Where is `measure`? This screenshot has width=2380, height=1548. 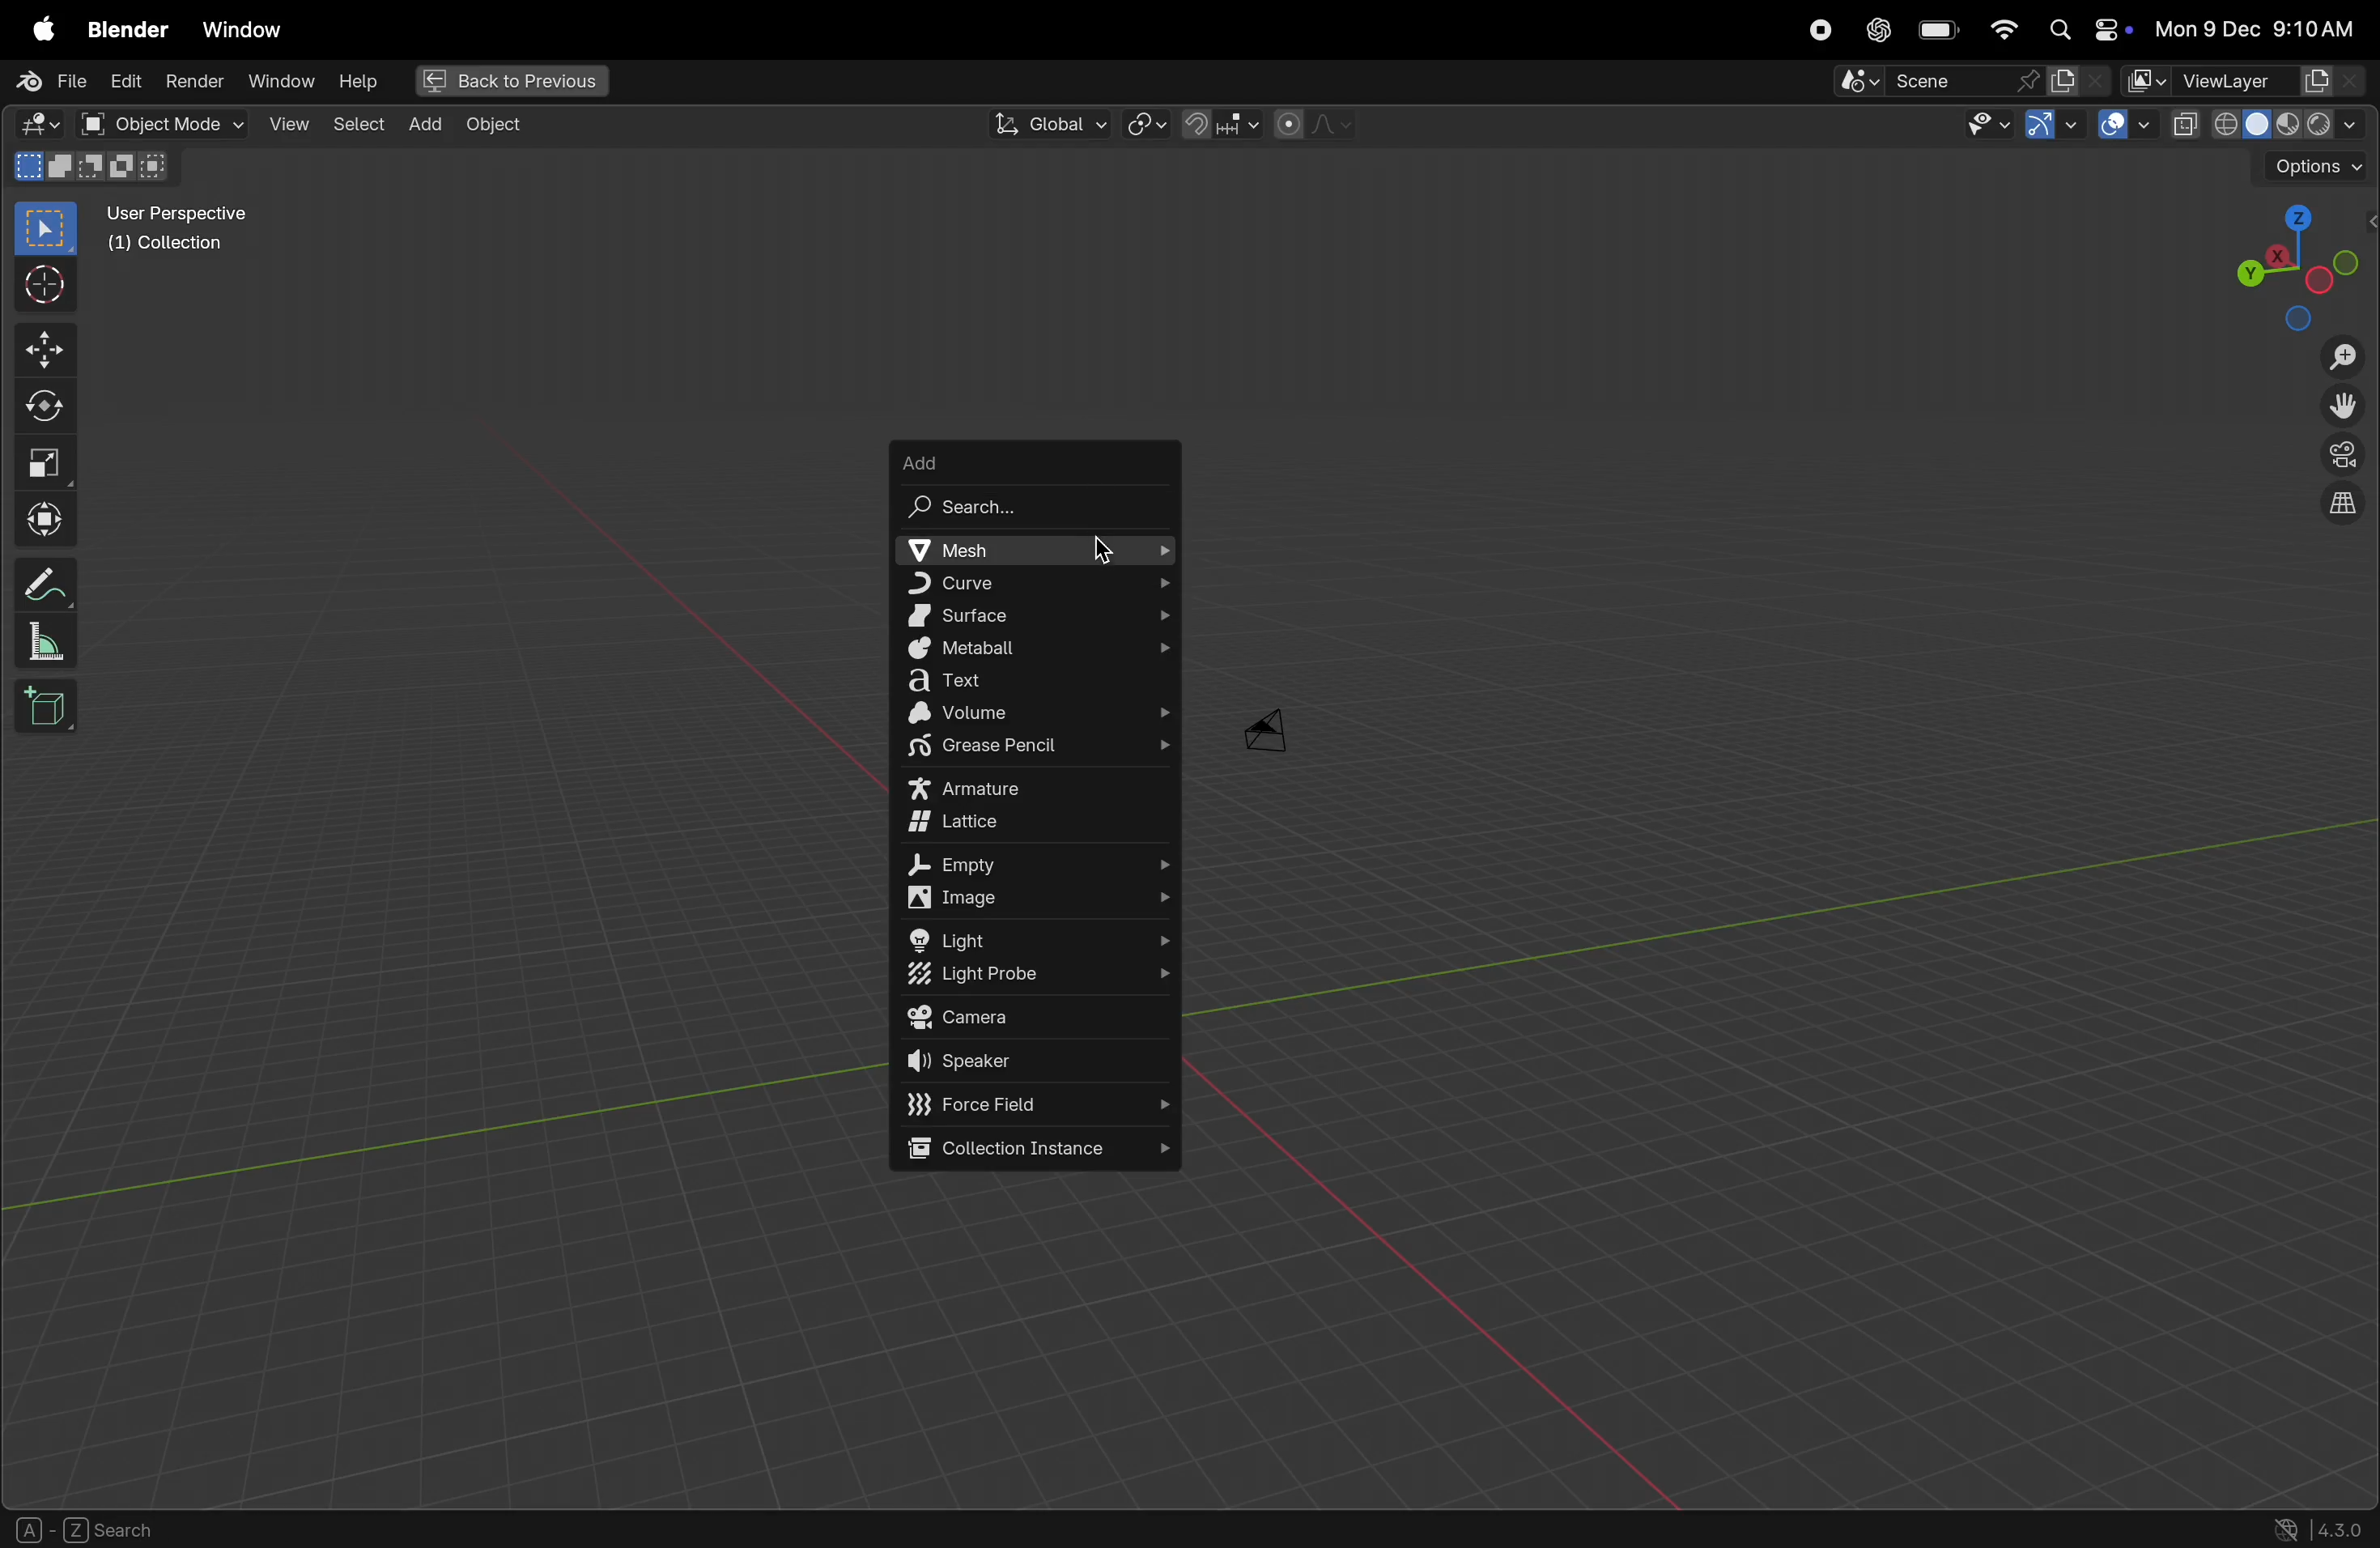 measure is located at coordinates (45, 644).